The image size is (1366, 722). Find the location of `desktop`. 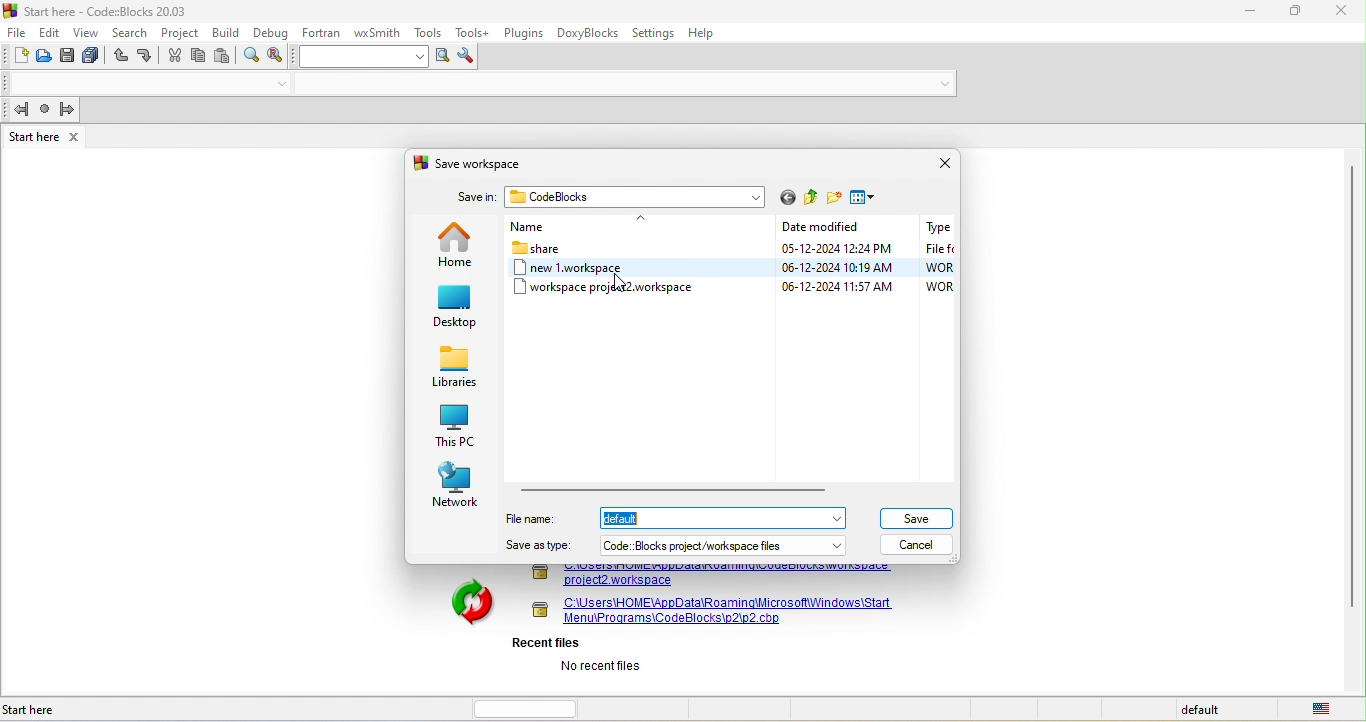

desktop is located at coordinates (457, 309).